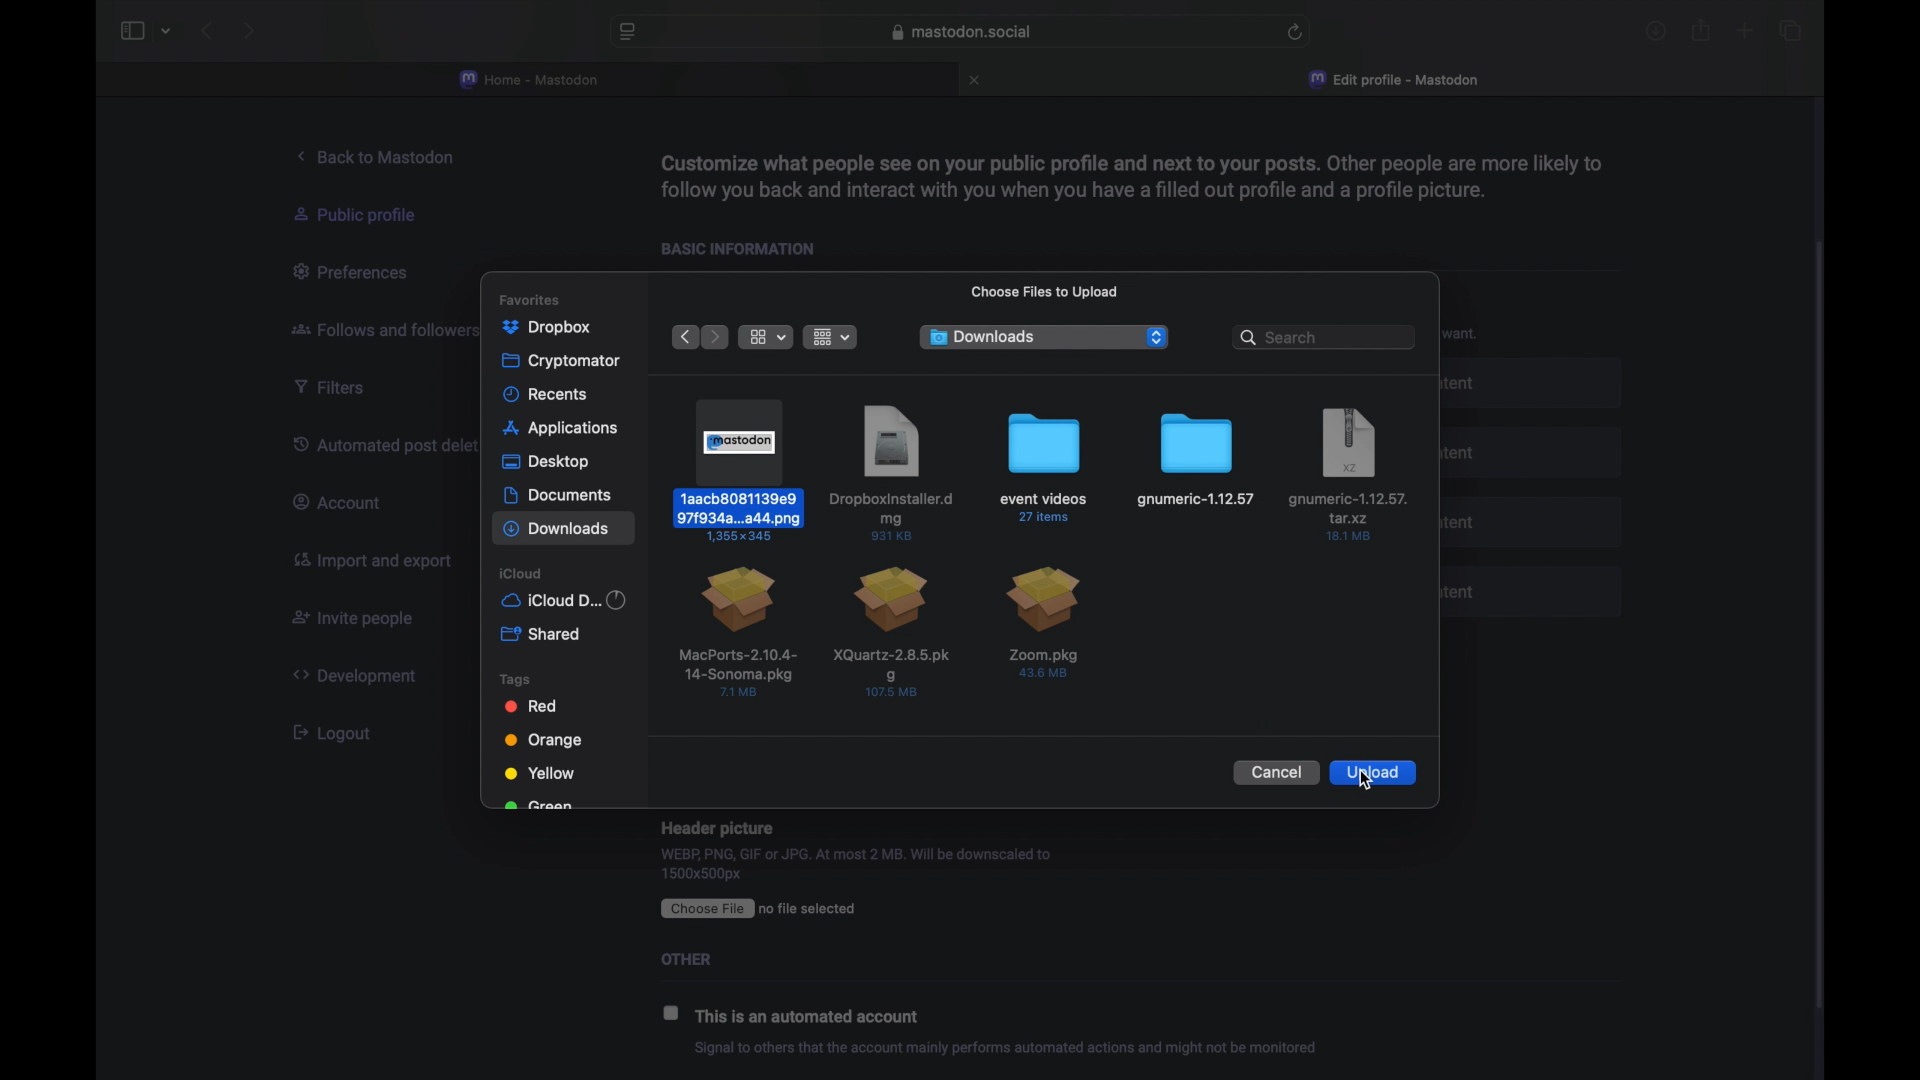 This screenshot has width=1920, height=1080. Describe the element at coordinates (1702, 30) in the screenshot. I see `share` at that location.